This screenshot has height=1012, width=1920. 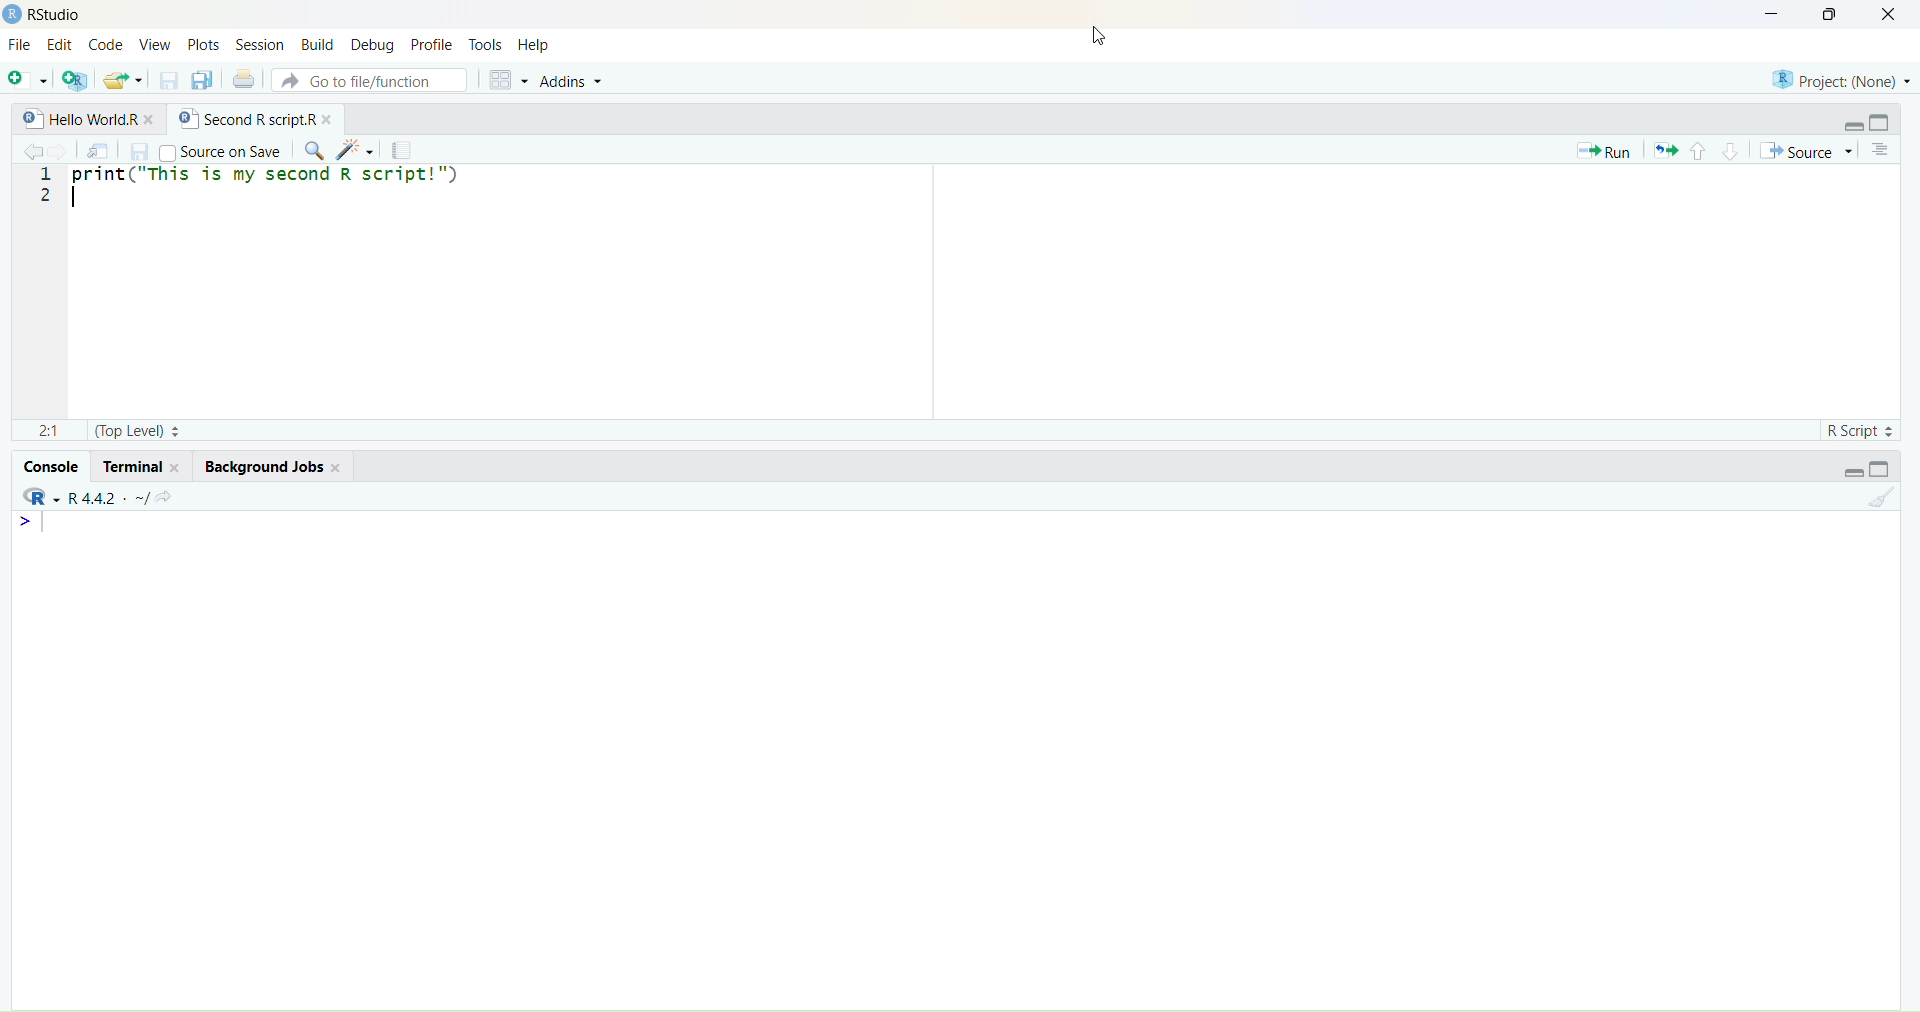 What do you see at coordinates (140, 432) in the screenshot?
I see `(Top level)` at bounding box center [140, 432].